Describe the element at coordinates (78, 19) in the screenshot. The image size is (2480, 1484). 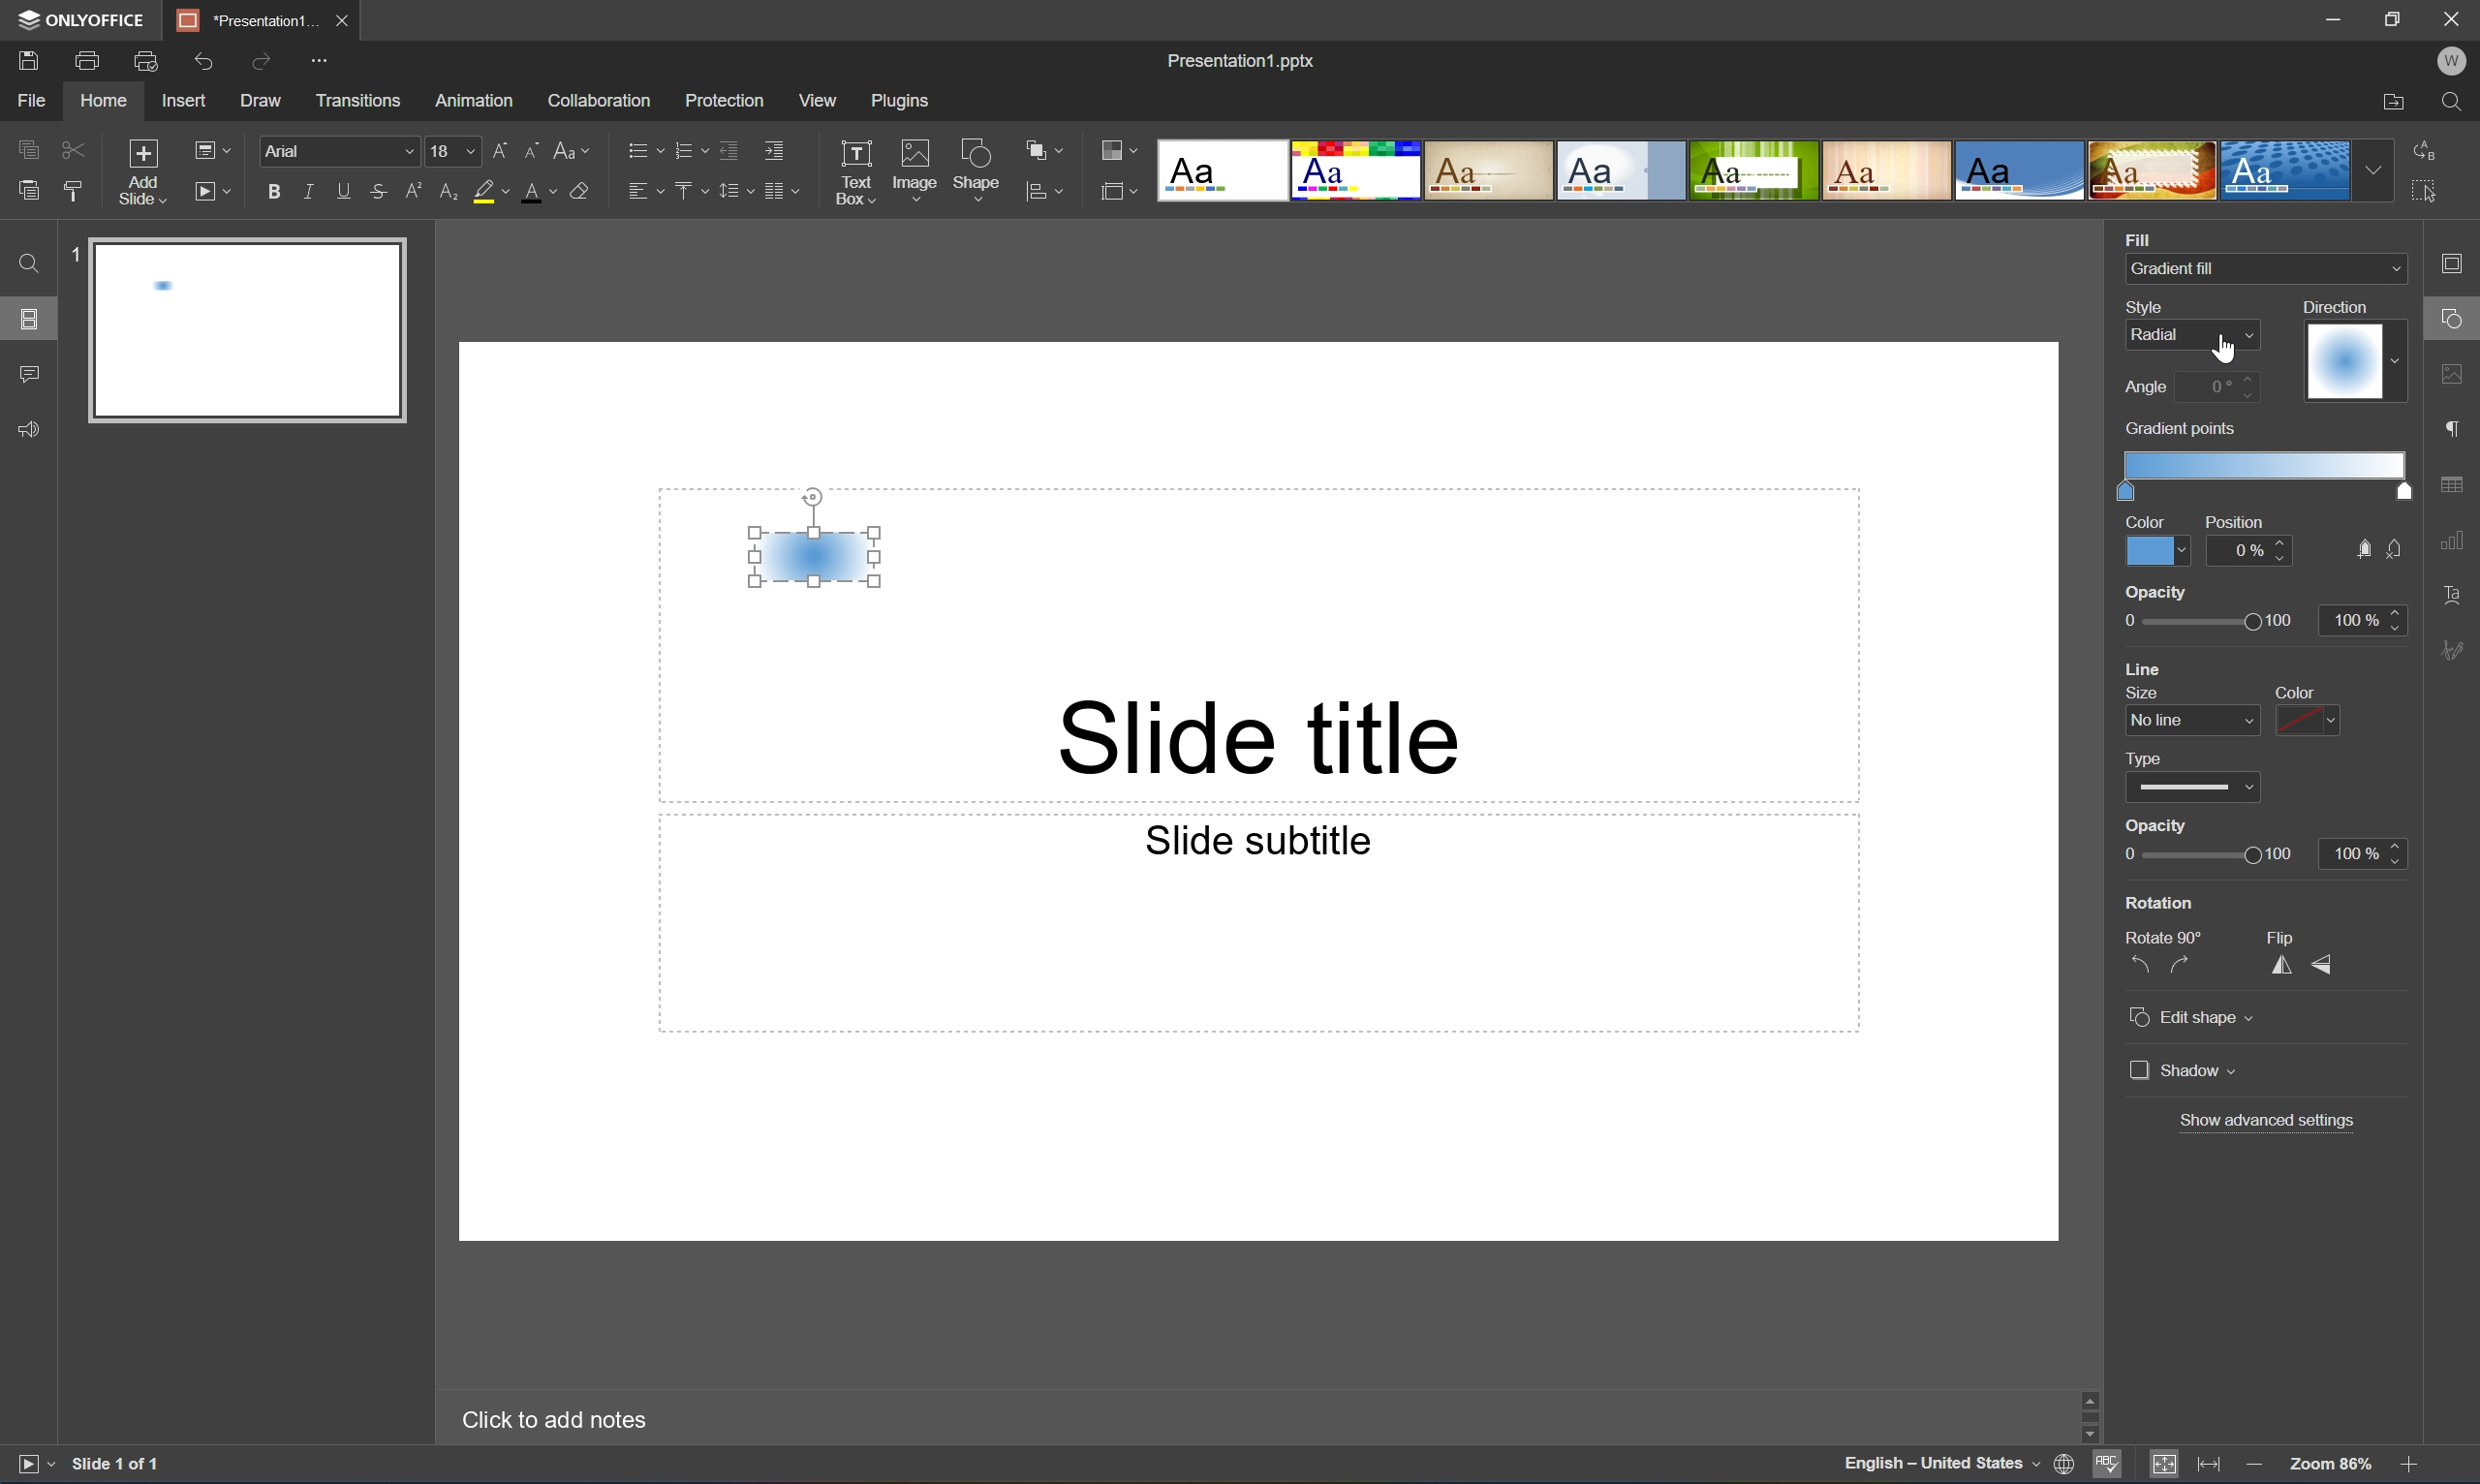
I see `ONYOFFICE` at that location.